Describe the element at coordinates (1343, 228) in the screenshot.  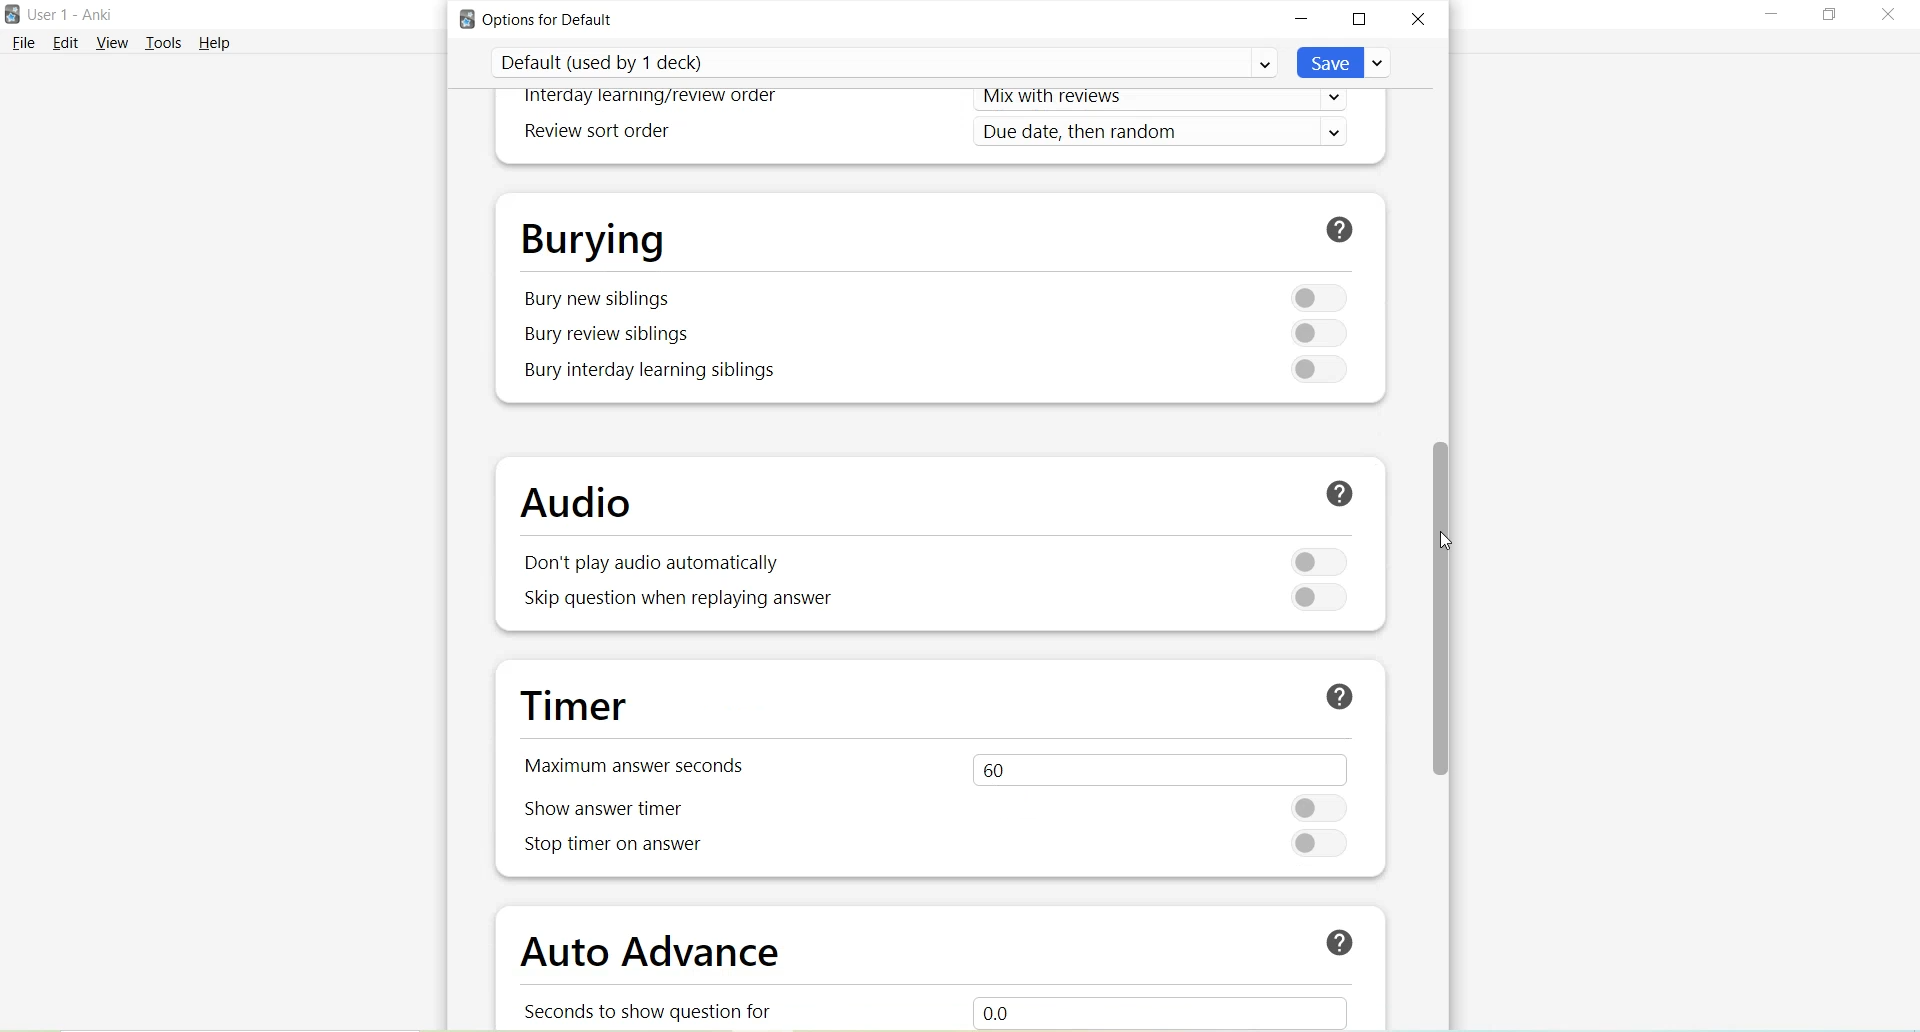
I see `What's this?` at that location.